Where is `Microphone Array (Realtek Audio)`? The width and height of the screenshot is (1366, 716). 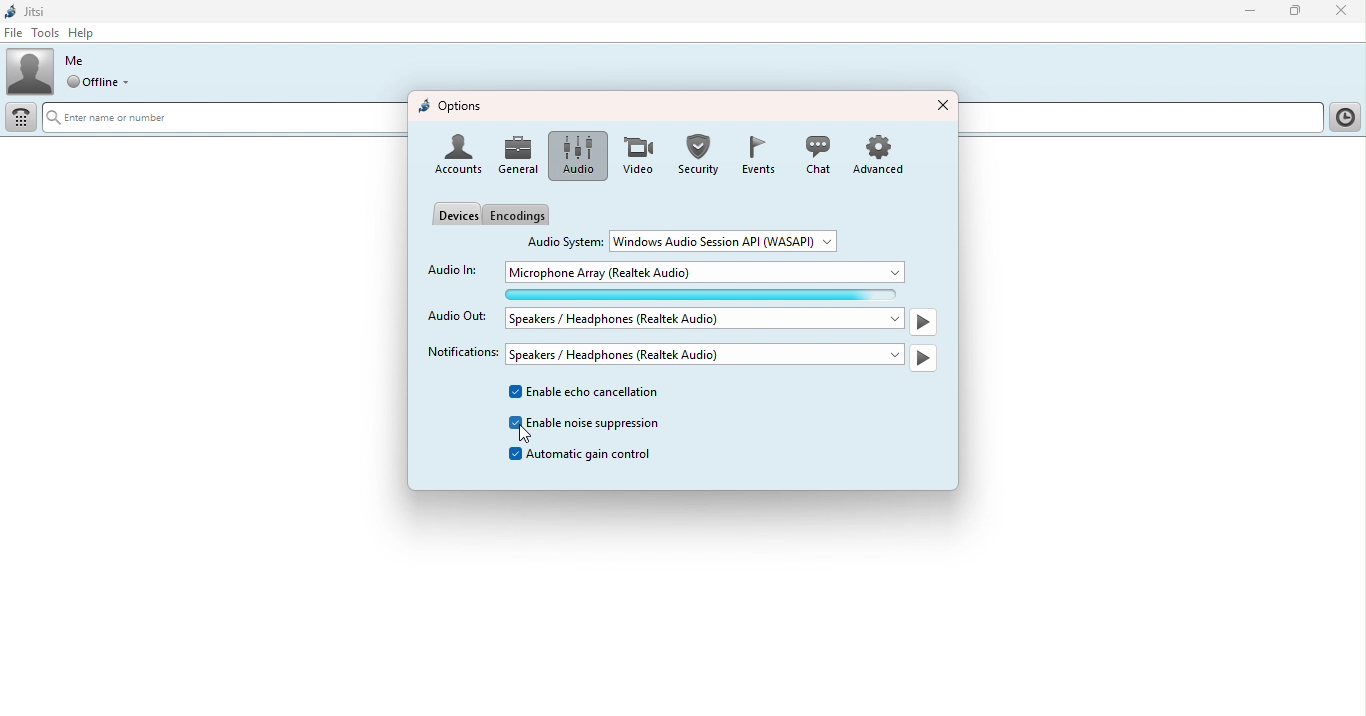
Microphone Array (Realtek Audio) is located at coordinates (709, 272).